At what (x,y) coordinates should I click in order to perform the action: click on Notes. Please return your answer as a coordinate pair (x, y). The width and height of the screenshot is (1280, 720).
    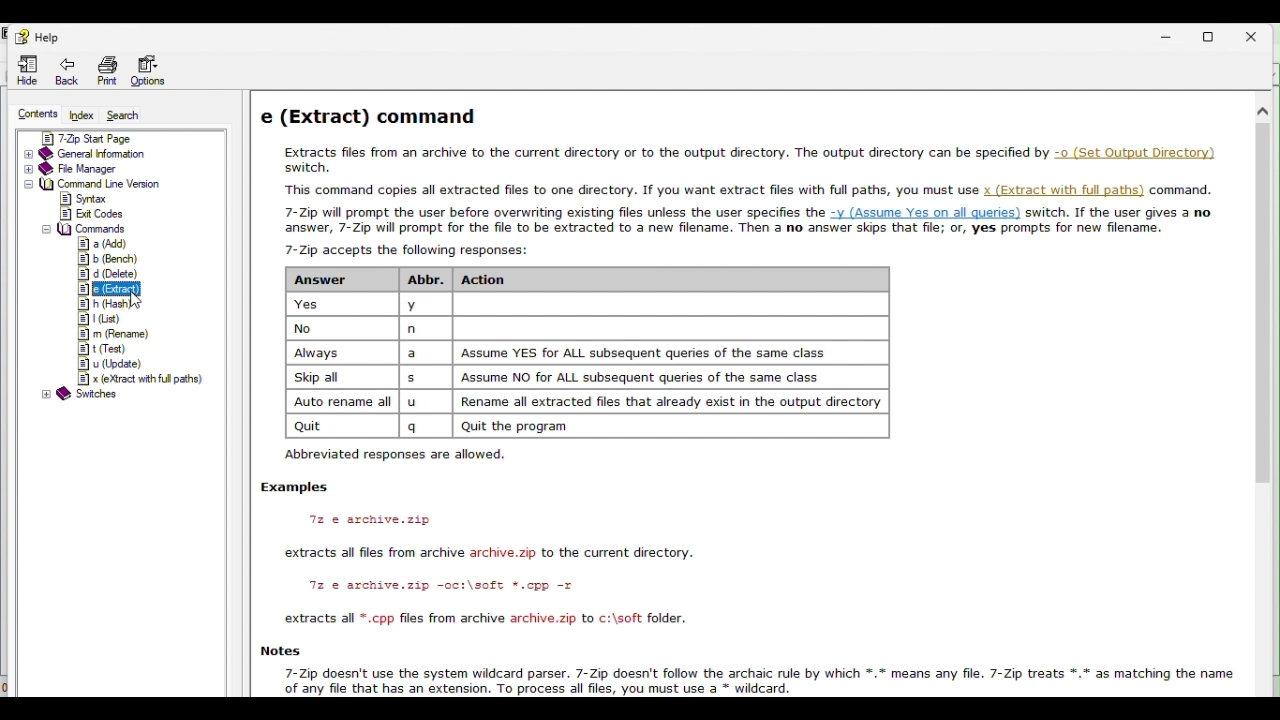
    Looking at the image, I should click on (743, 665).